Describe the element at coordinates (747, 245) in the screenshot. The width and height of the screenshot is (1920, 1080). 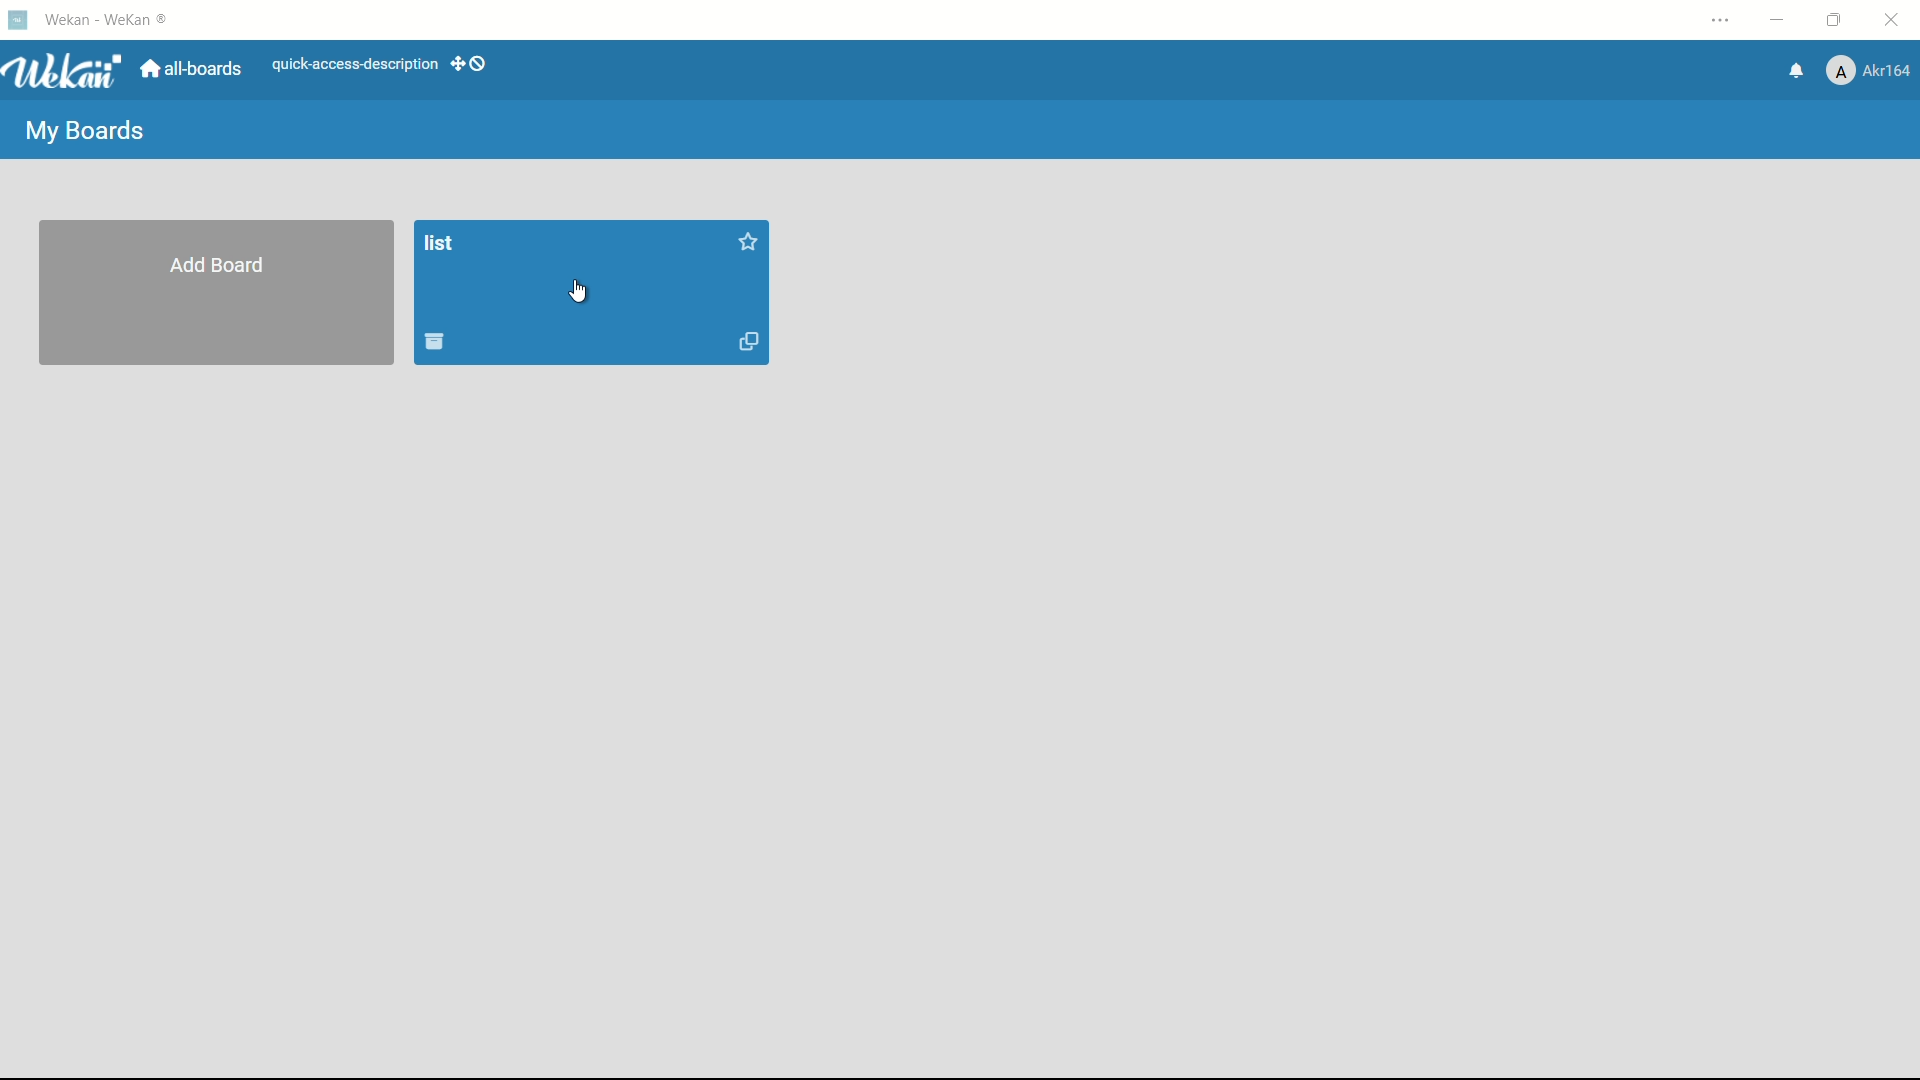
I see `star` at that location.